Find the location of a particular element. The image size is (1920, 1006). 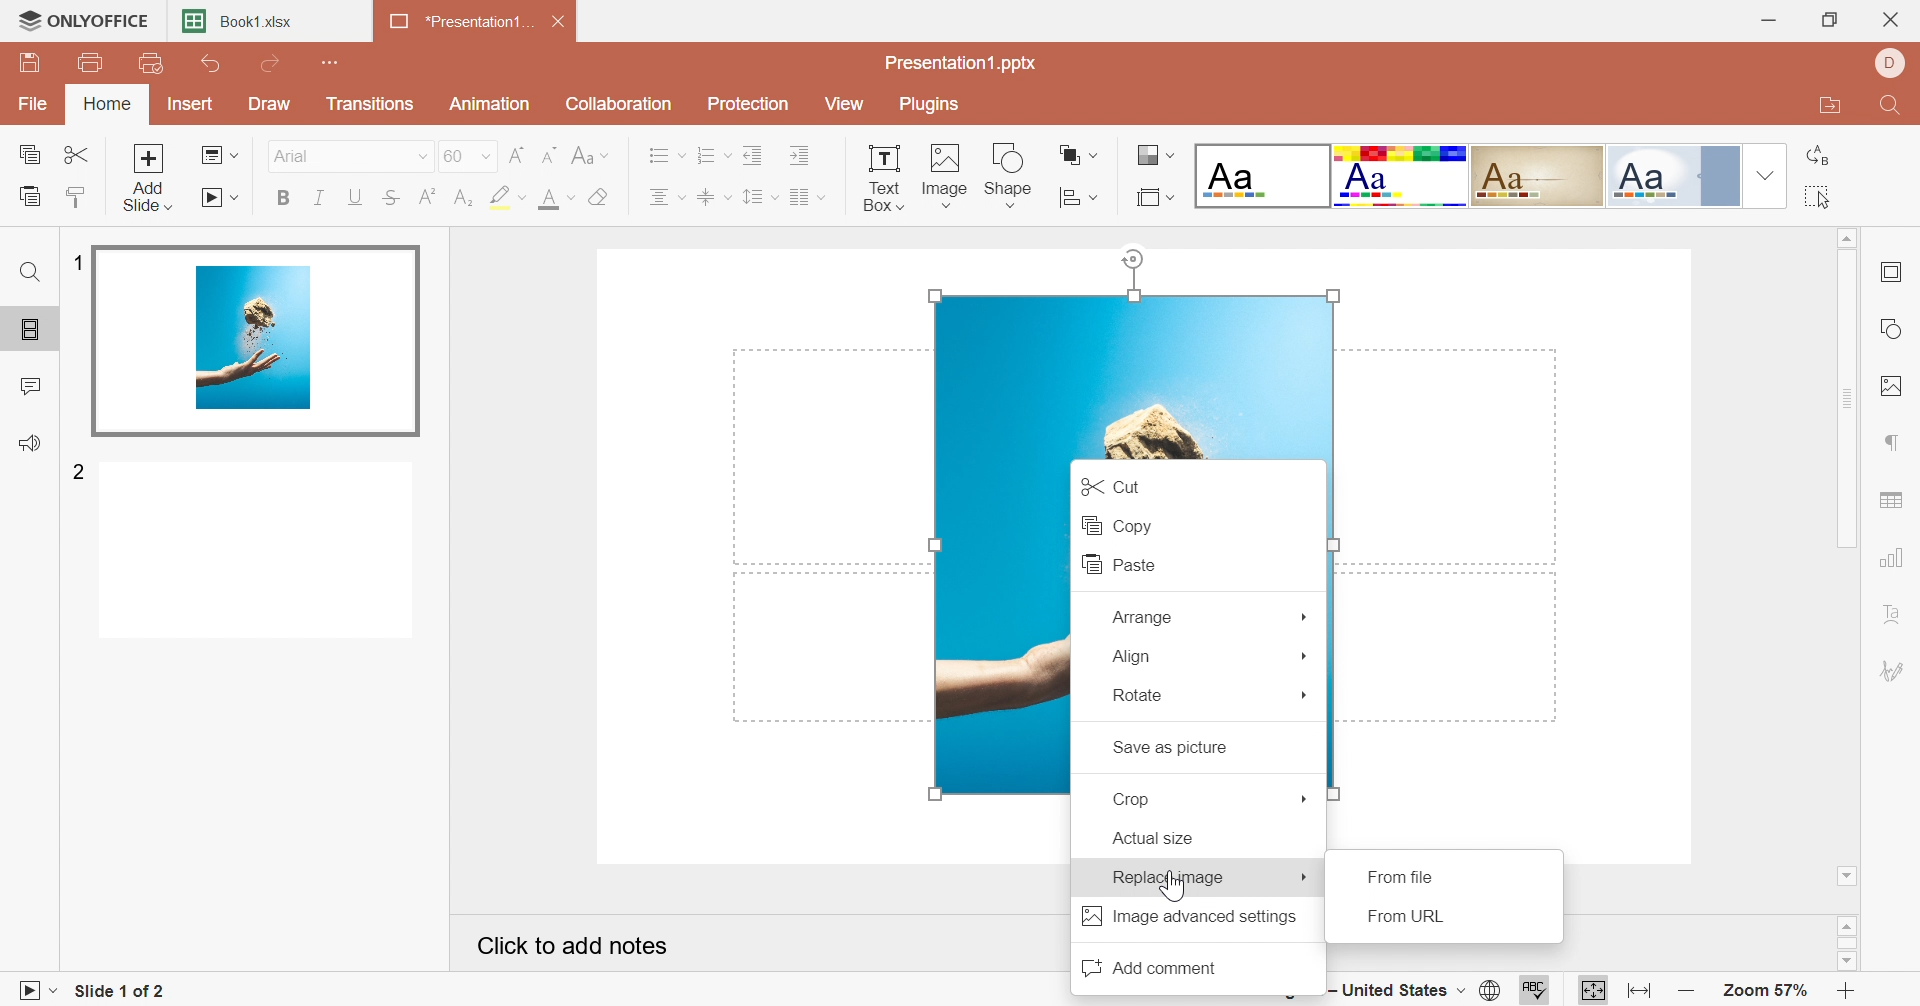

Find is located at coordinates (29, 275).